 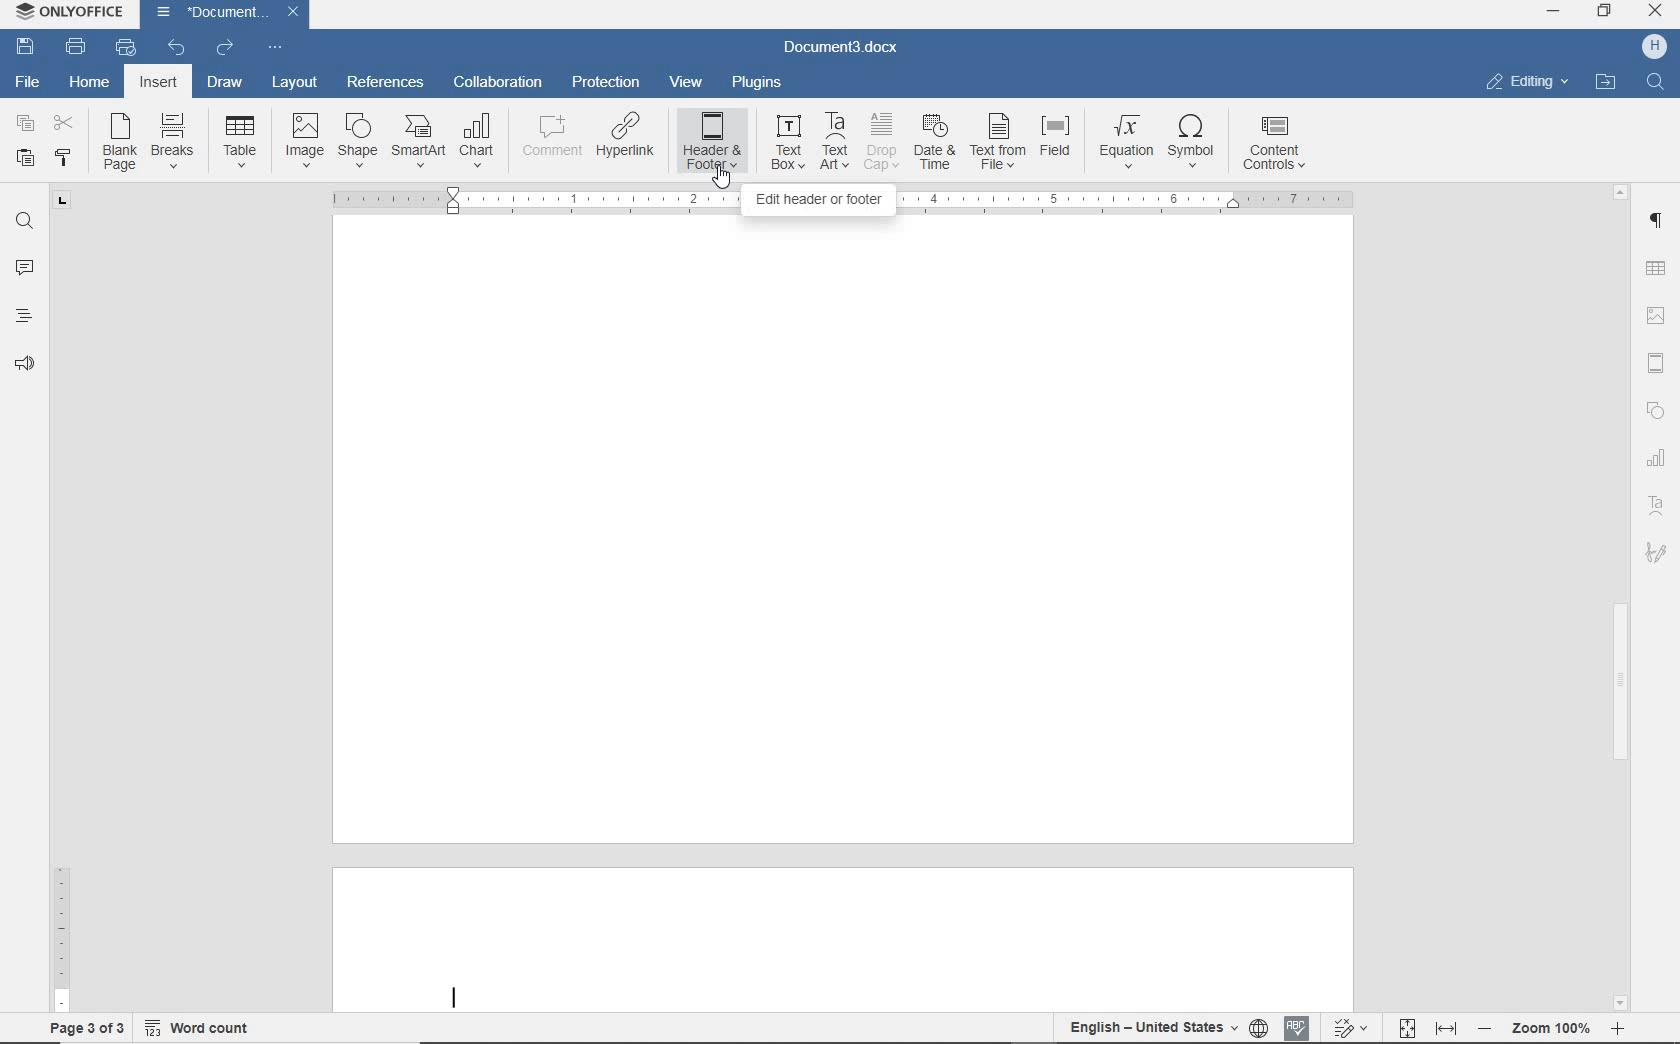 What do you see at coordinates (1347, 1022) in the screenshot?
I see `Track changes` at bounding box center [1347, 1022].